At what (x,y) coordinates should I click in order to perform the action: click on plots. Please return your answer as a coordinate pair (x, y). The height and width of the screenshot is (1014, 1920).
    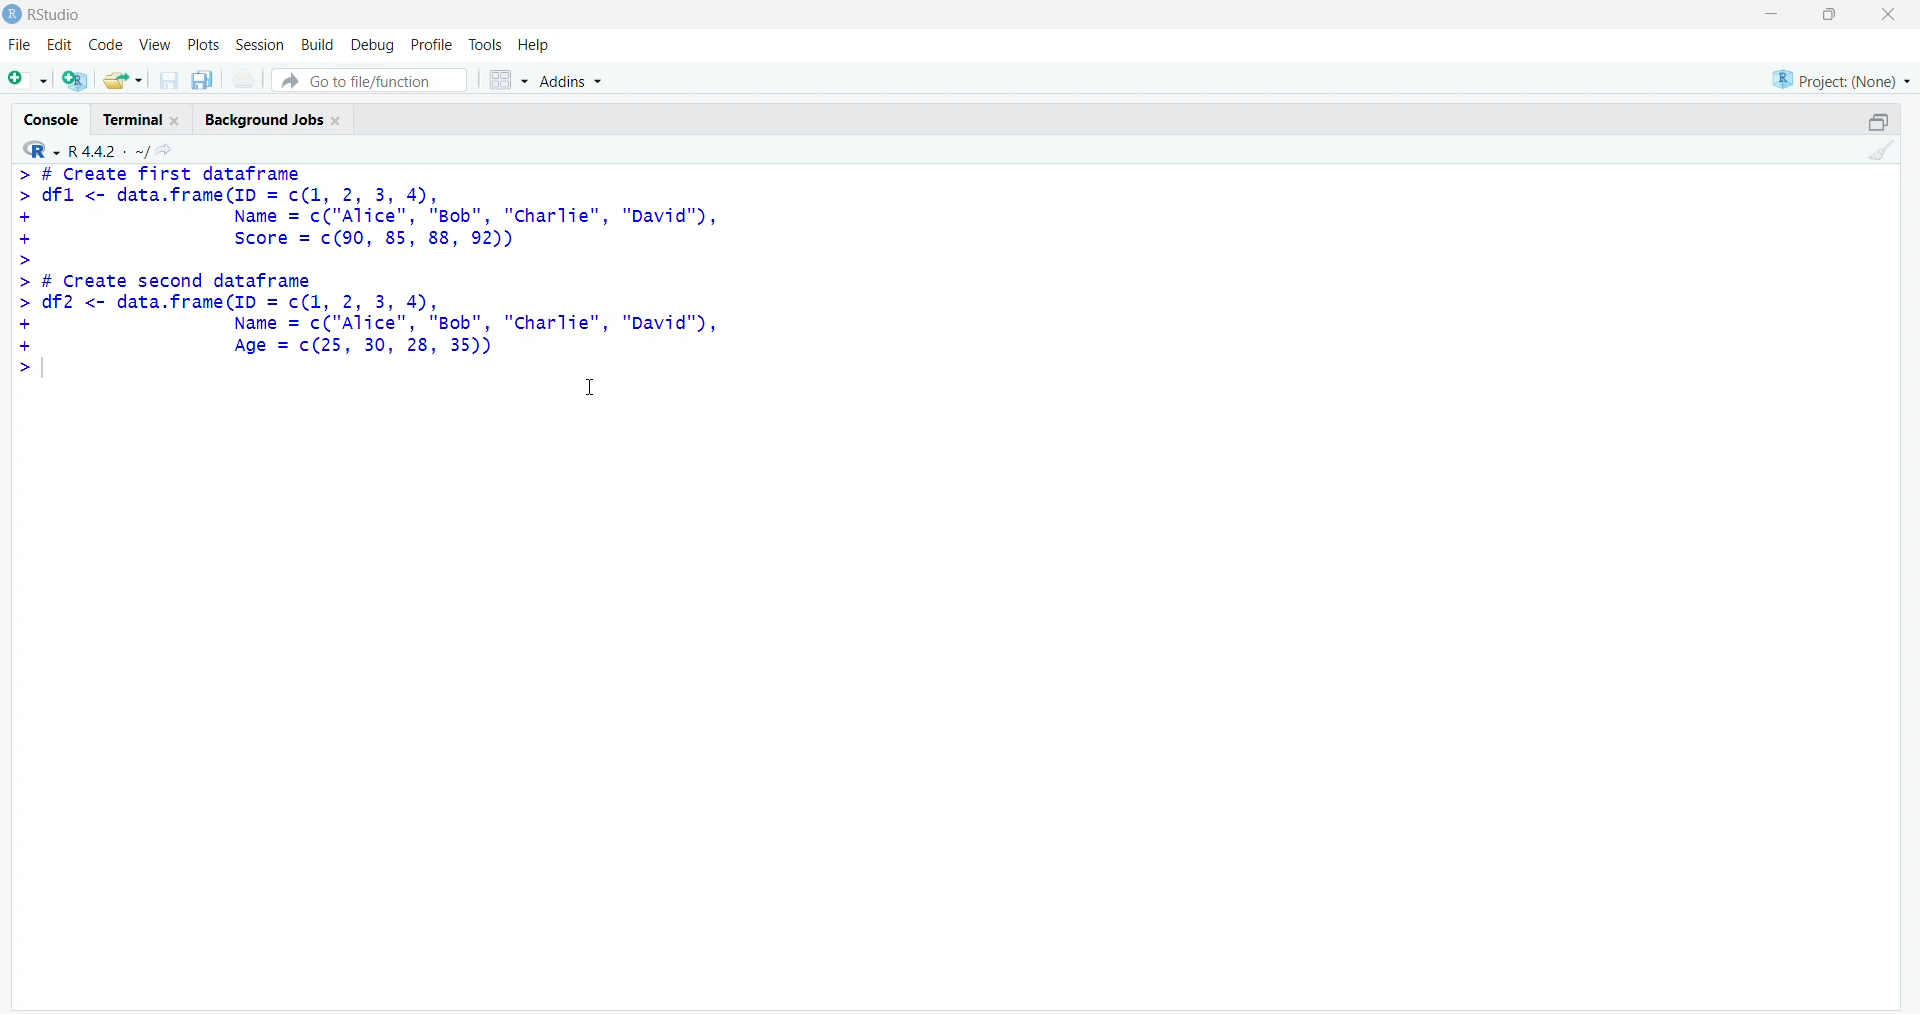
    Looking at the image, I should click on (206, 46).